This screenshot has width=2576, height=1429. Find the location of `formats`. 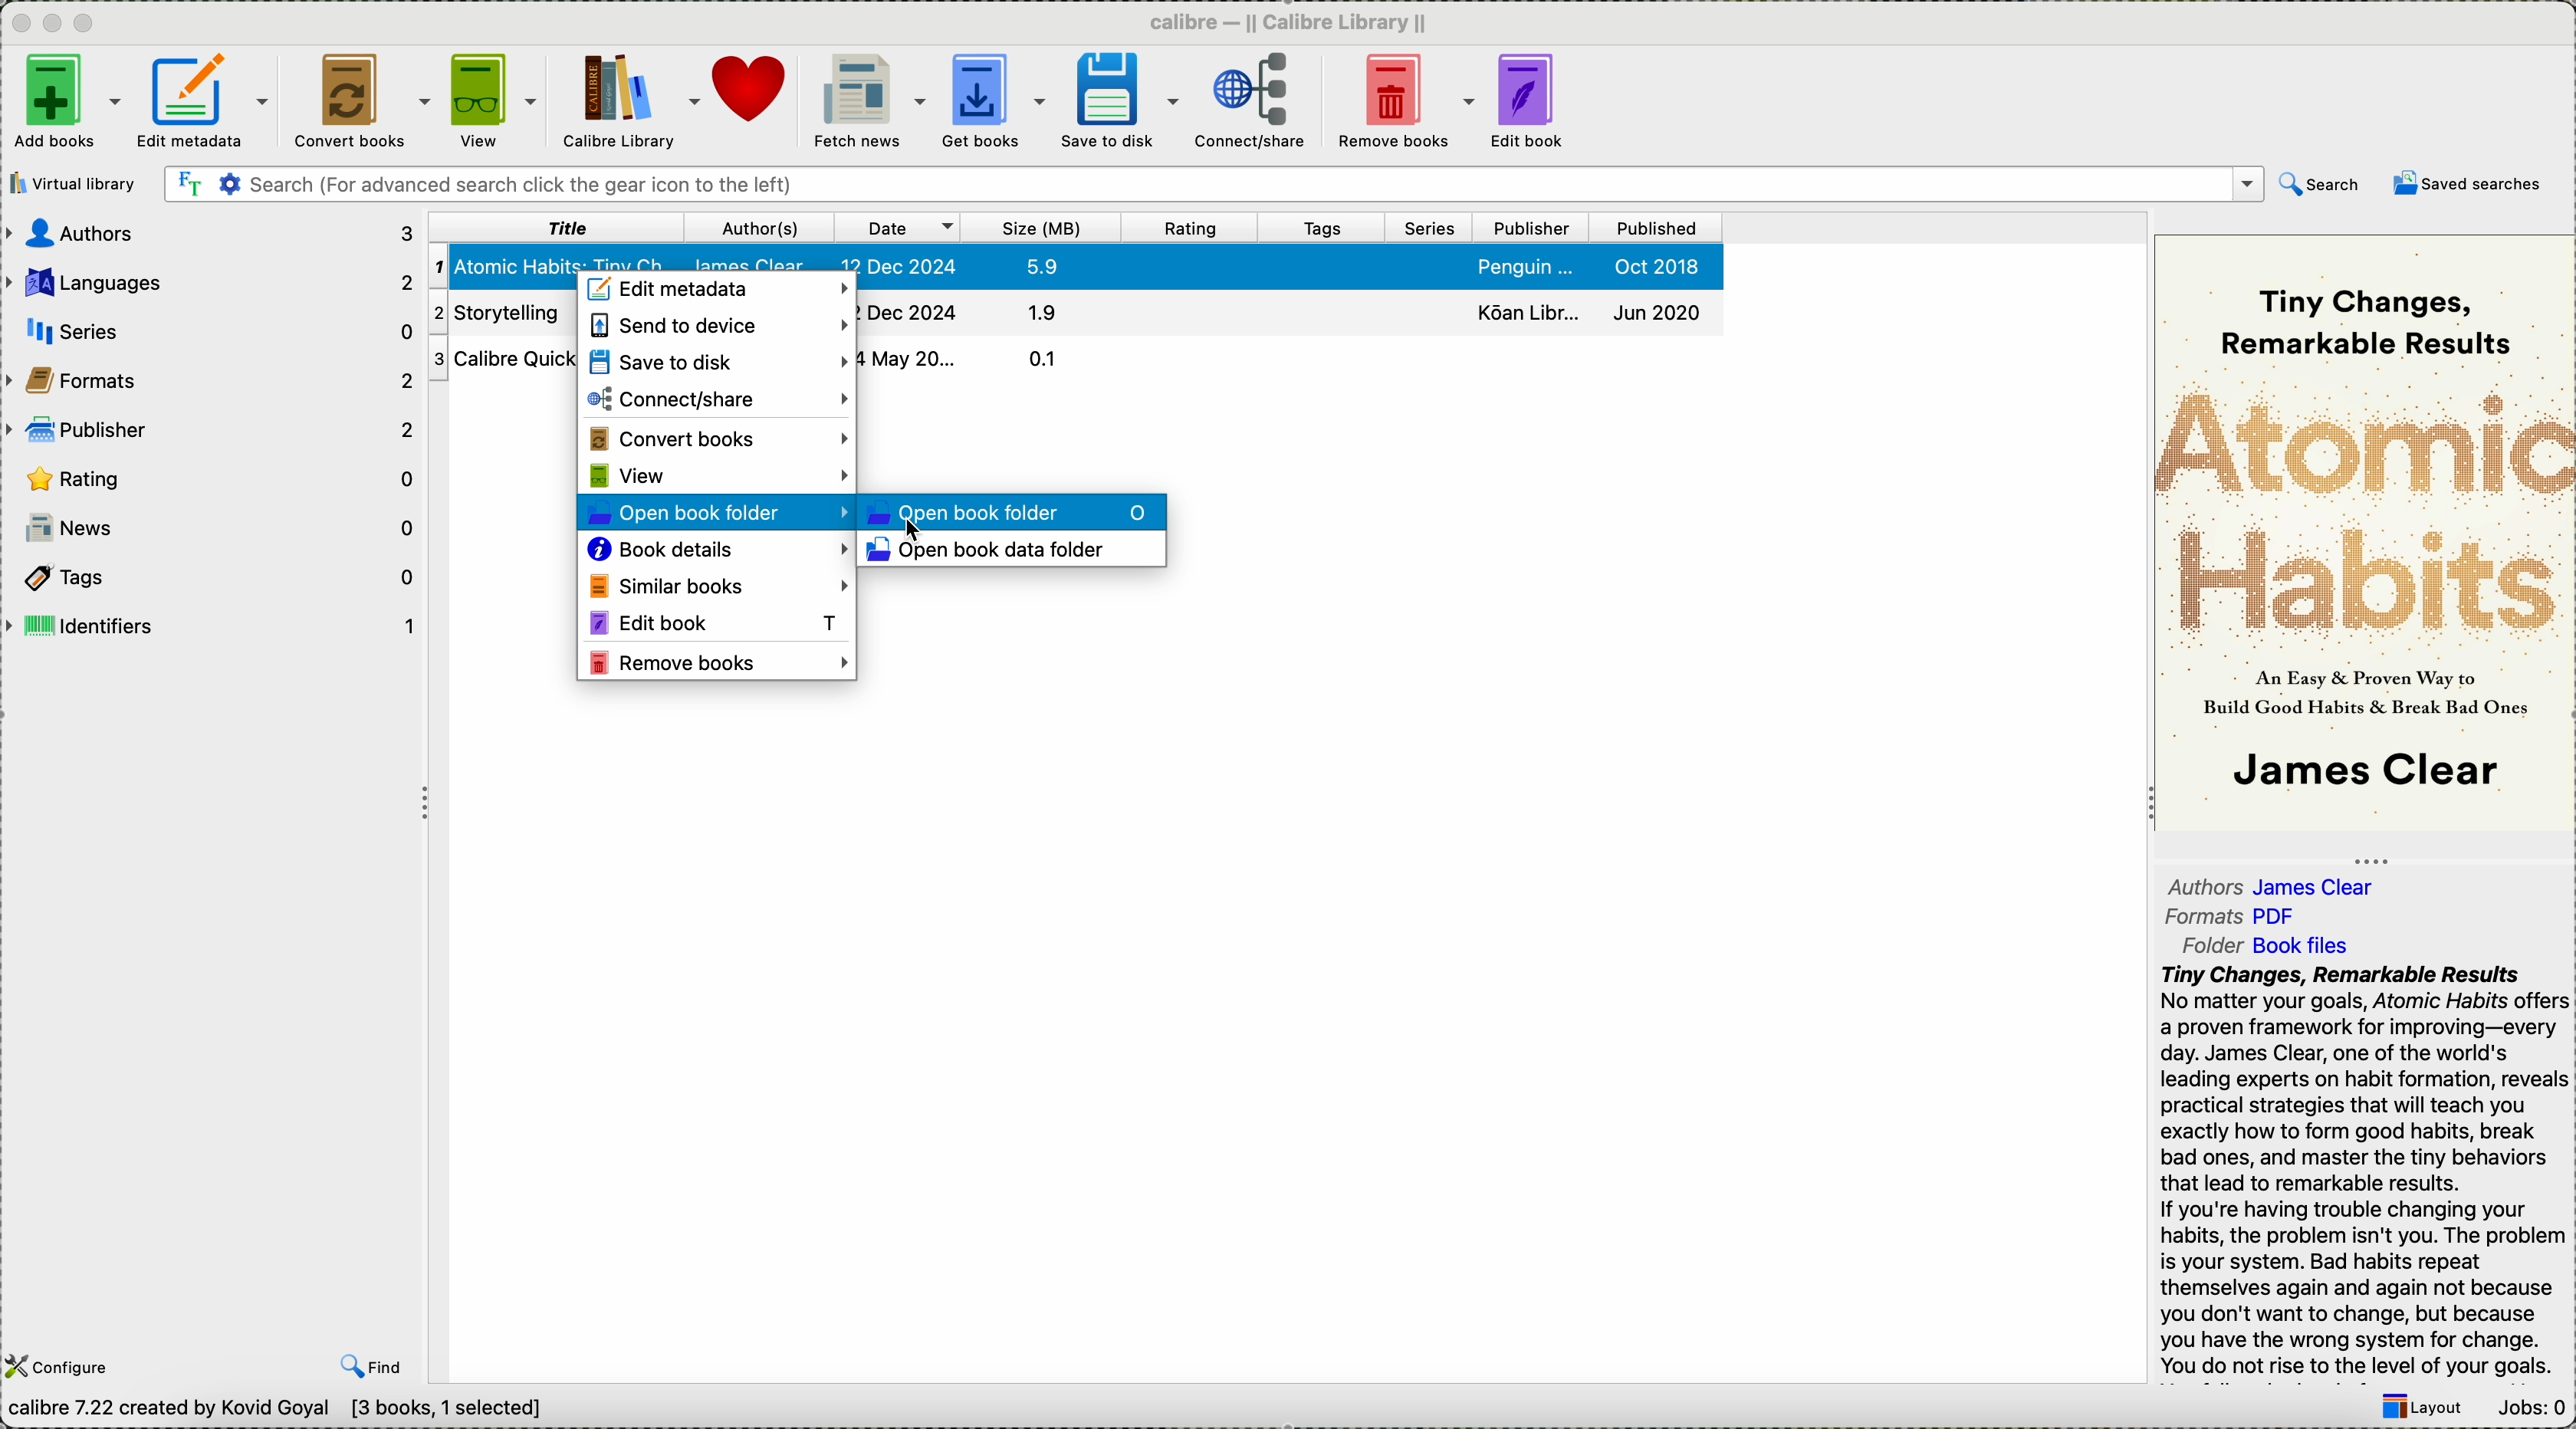

formats is located at coordinates (2236, 917).